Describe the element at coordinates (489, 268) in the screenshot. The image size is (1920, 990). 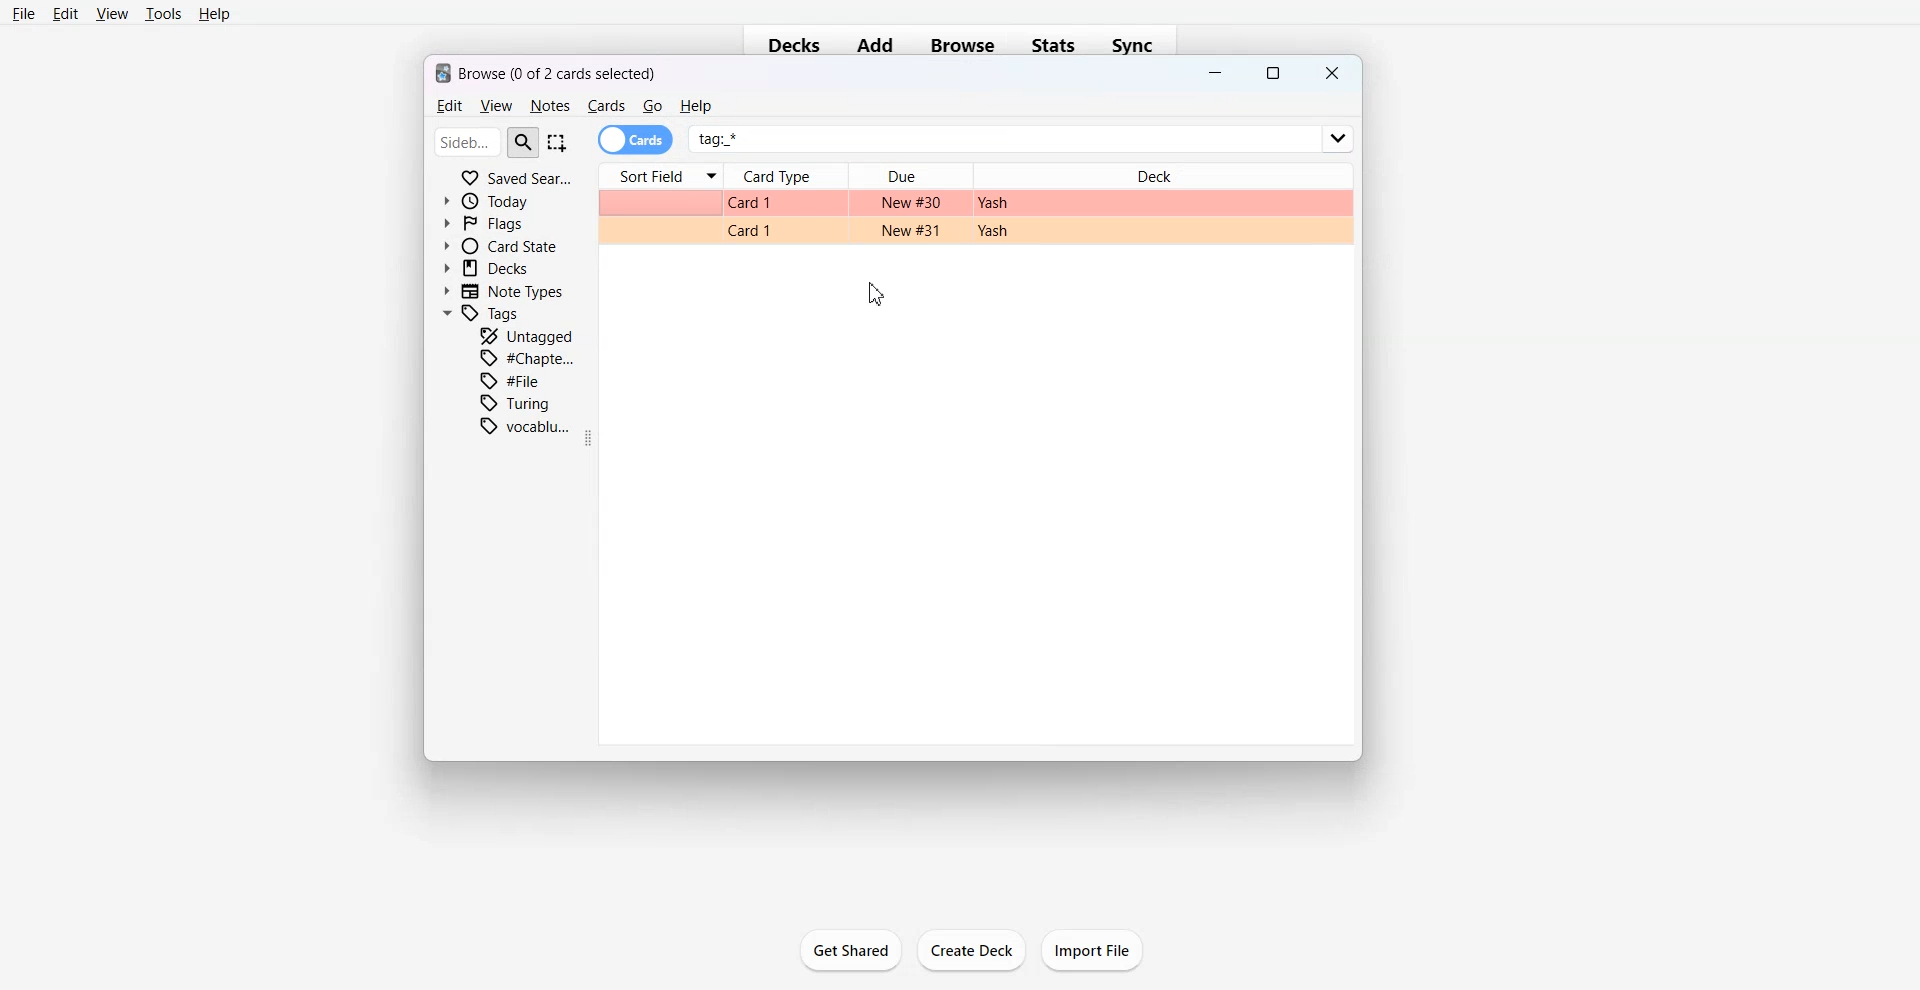
I see `Decks` at that location.